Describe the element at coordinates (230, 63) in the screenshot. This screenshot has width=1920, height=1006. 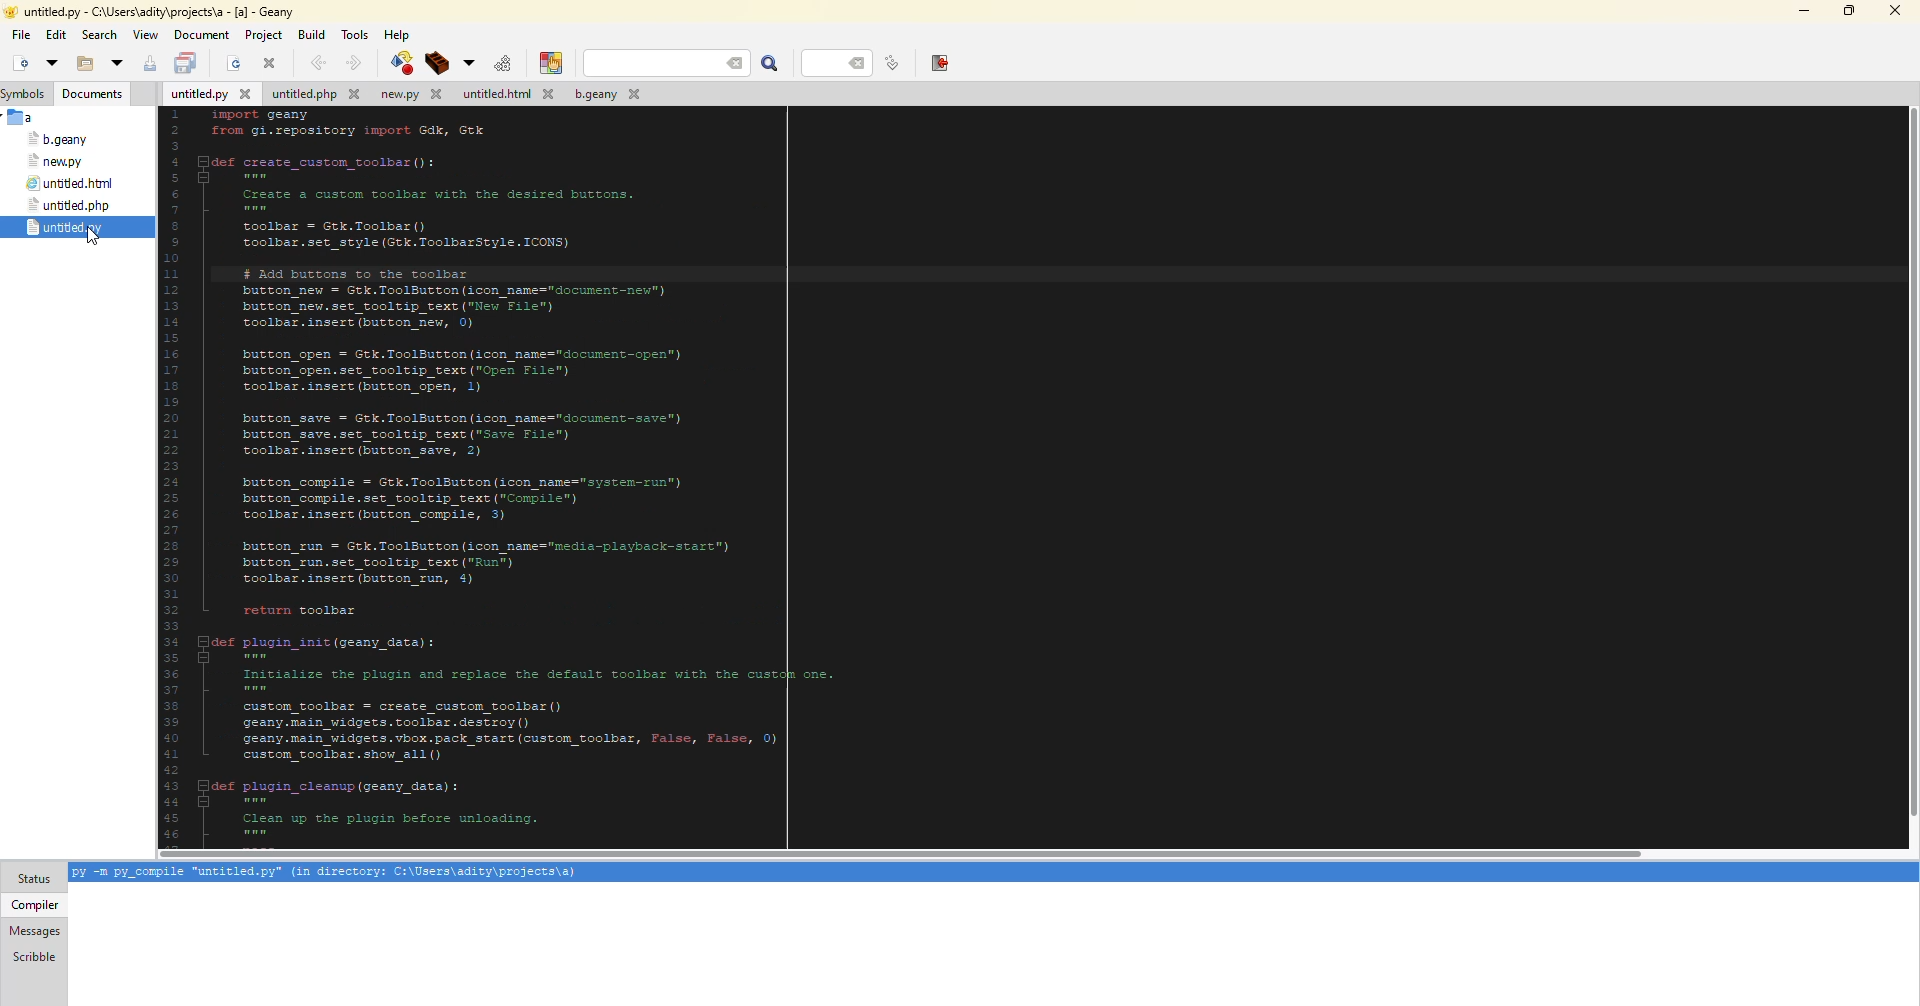
I see `open` at that location.